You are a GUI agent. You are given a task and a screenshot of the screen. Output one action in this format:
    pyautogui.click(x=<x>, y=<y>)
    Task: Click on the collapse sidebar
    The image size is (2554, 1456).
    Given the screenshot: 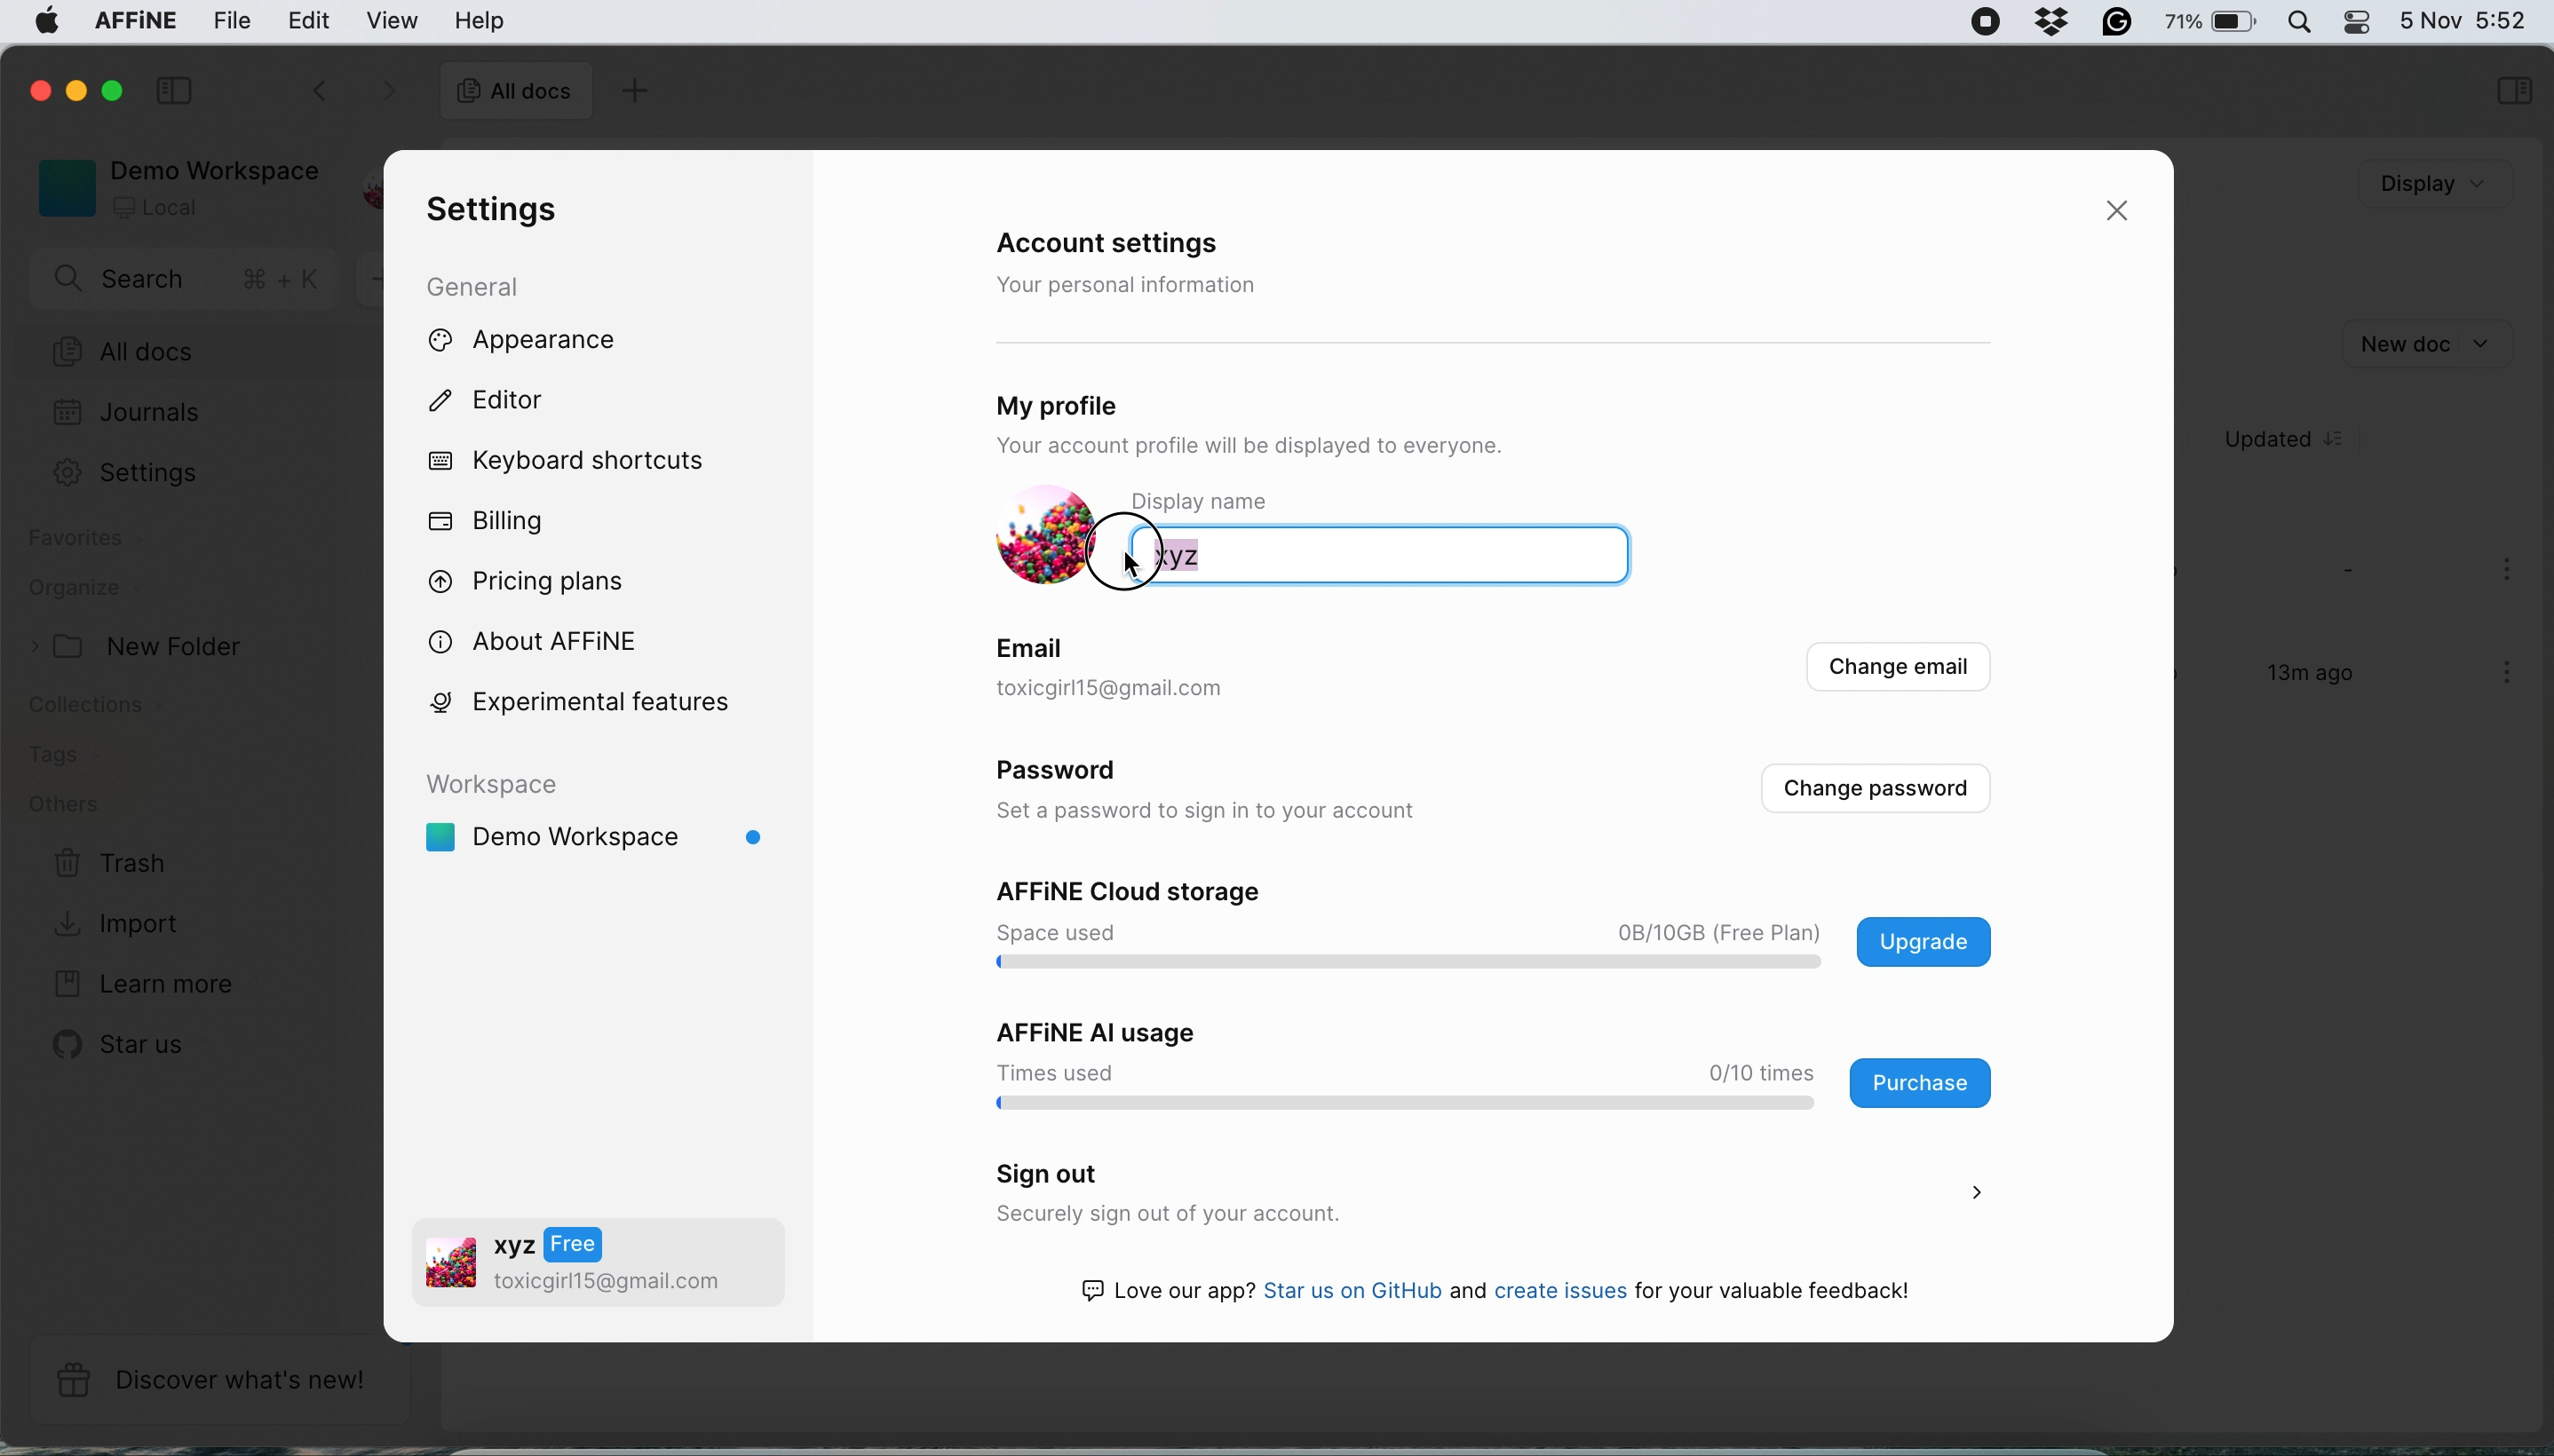 What is the action you would take?
    pyautogui.click(x=179, y=88)
    